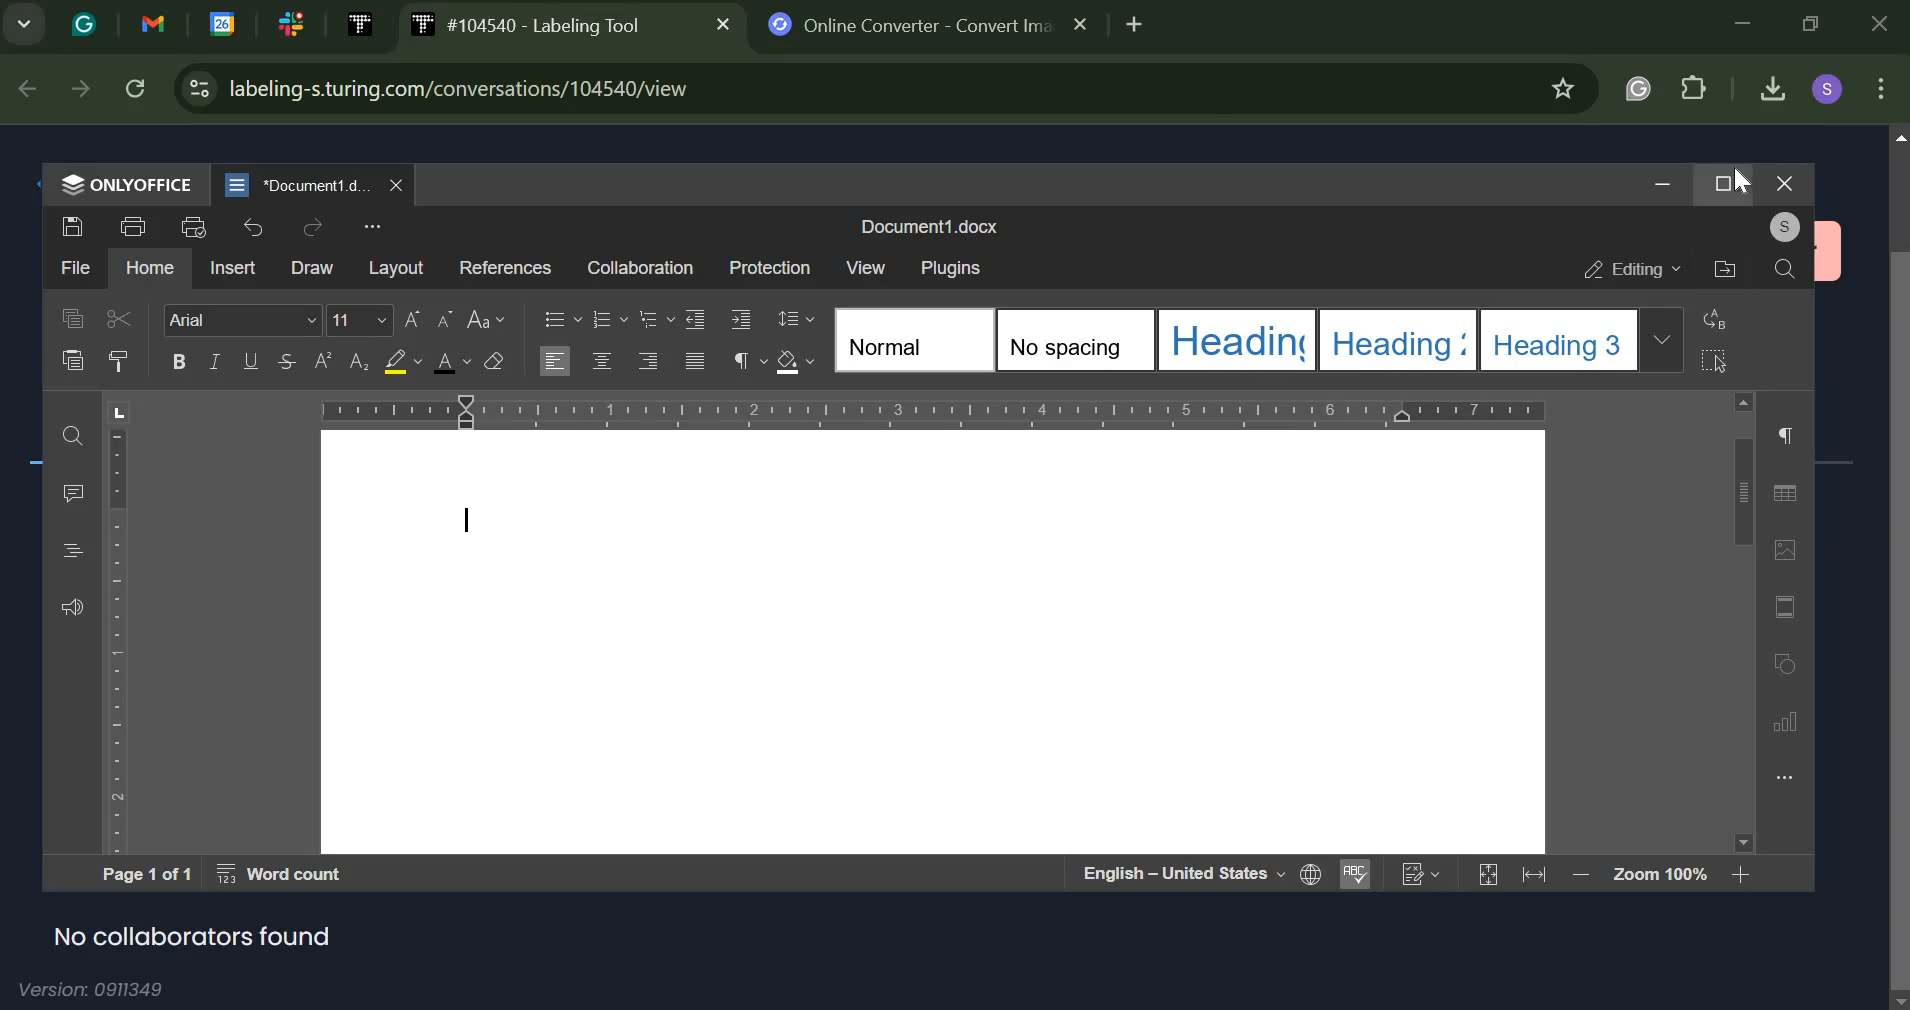  What do you see at coordinates (1897, 570) in the screenshot?
I see `scroll bar` at bounding box center [1897, 570].